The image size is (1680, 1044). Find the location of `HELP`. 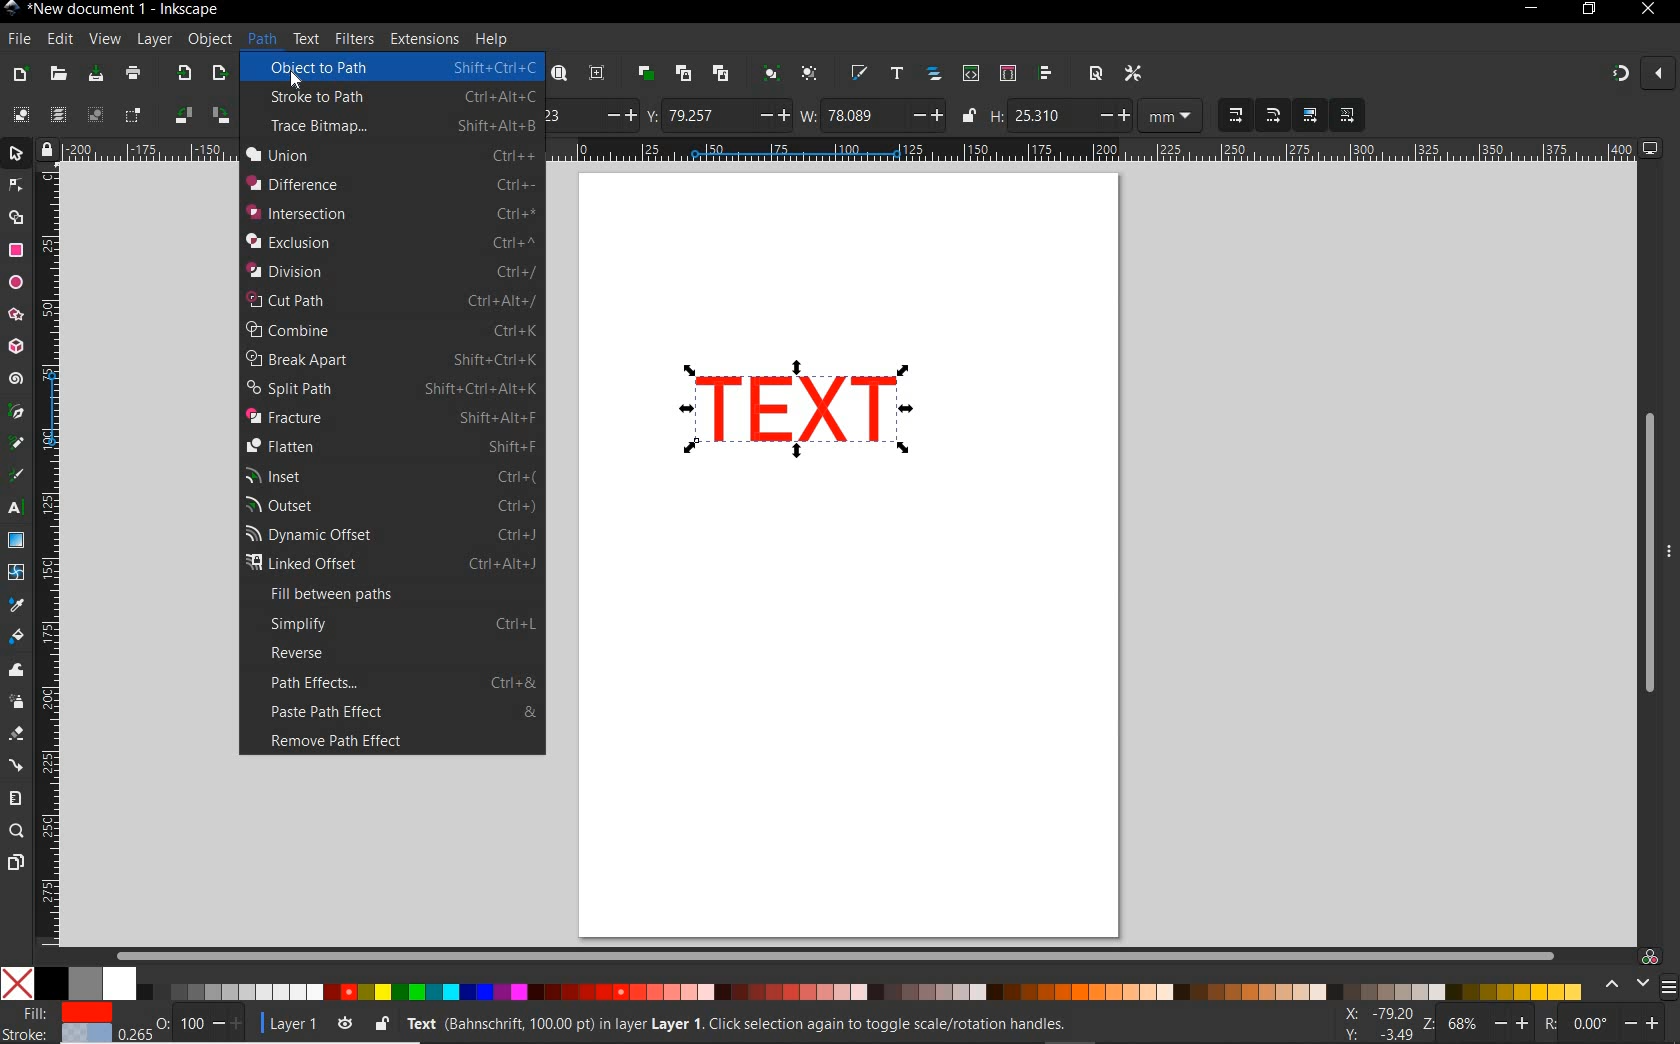

HELP is located at coordinates (490, 41).